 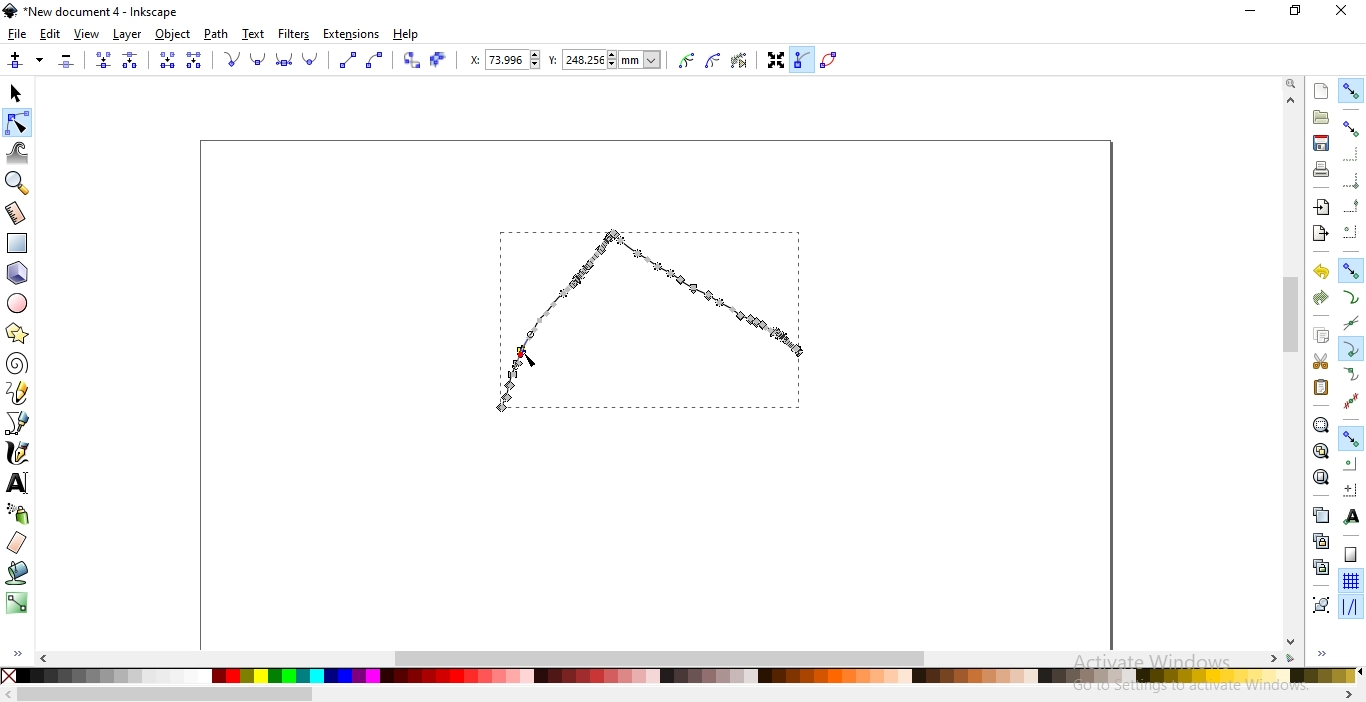 I want to click on zoom, so click(x=1293, y=82).